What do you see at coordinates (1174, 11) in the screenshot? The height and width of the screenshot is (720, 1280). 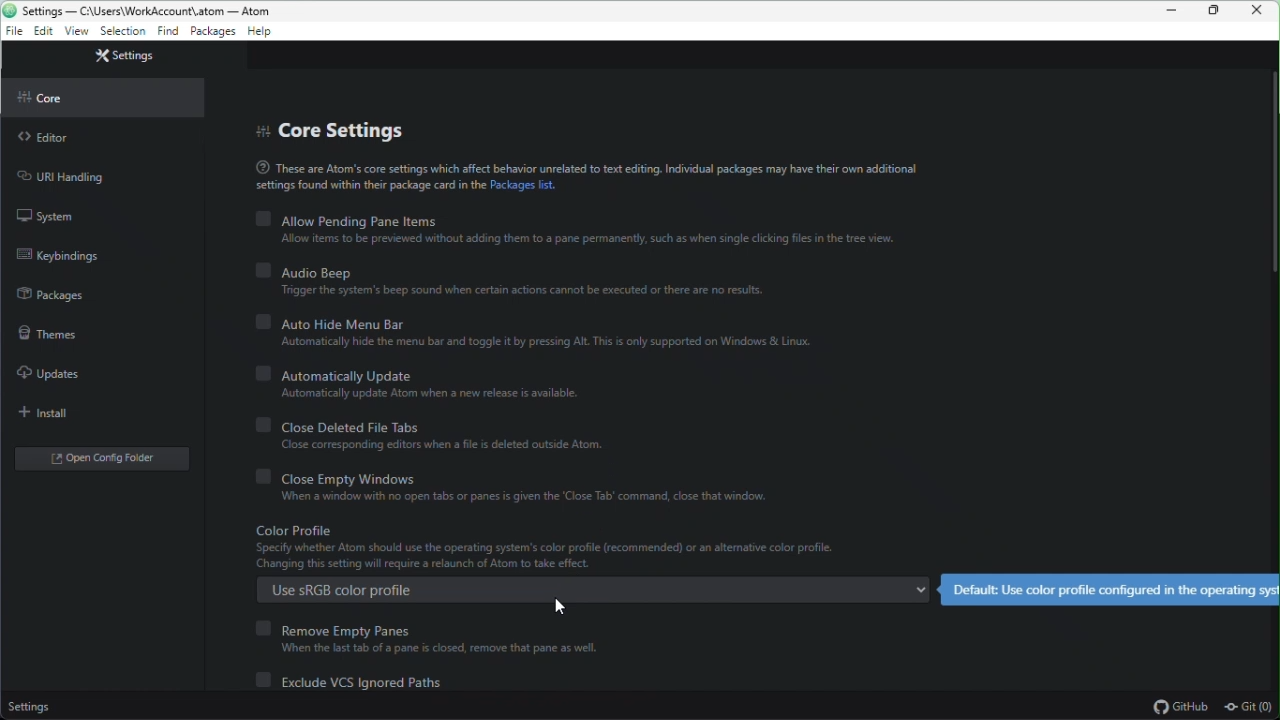 I see `Minimize` at bounding box center [1174, 11].